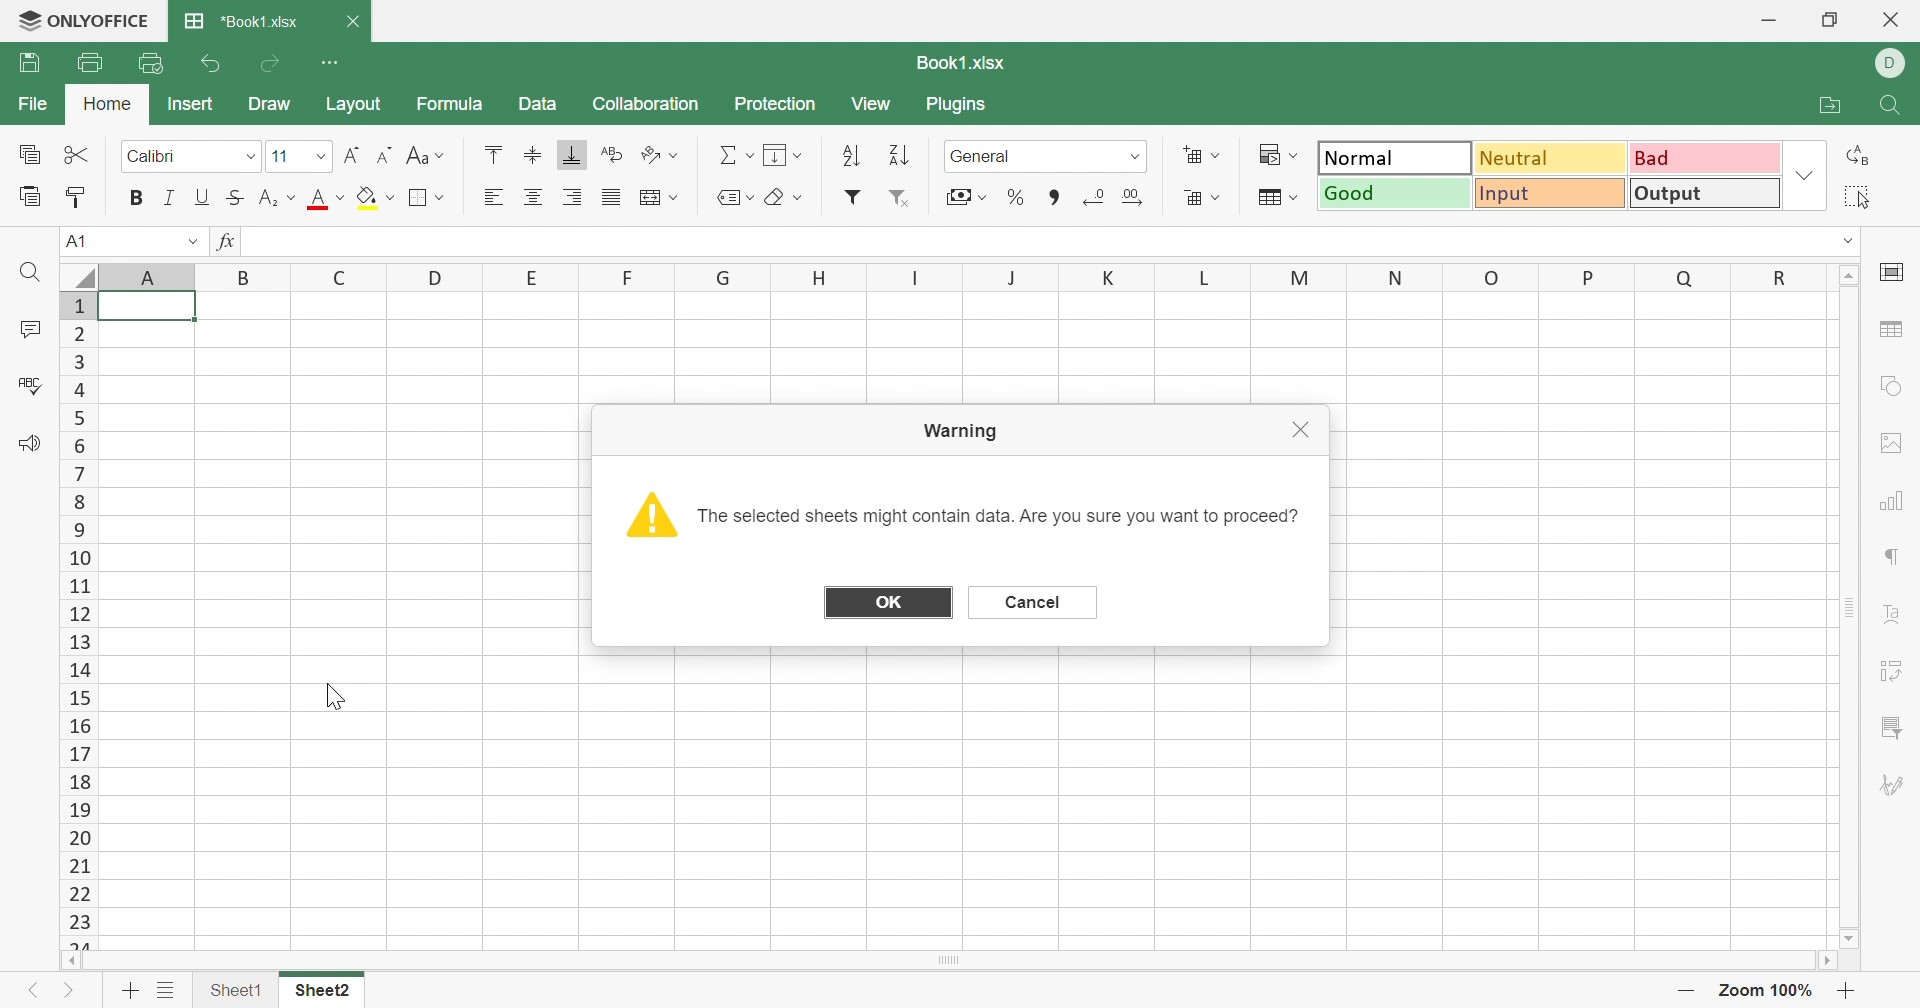 The image size is (1920, 1008). I want to click on Protection, so click(779, 102).